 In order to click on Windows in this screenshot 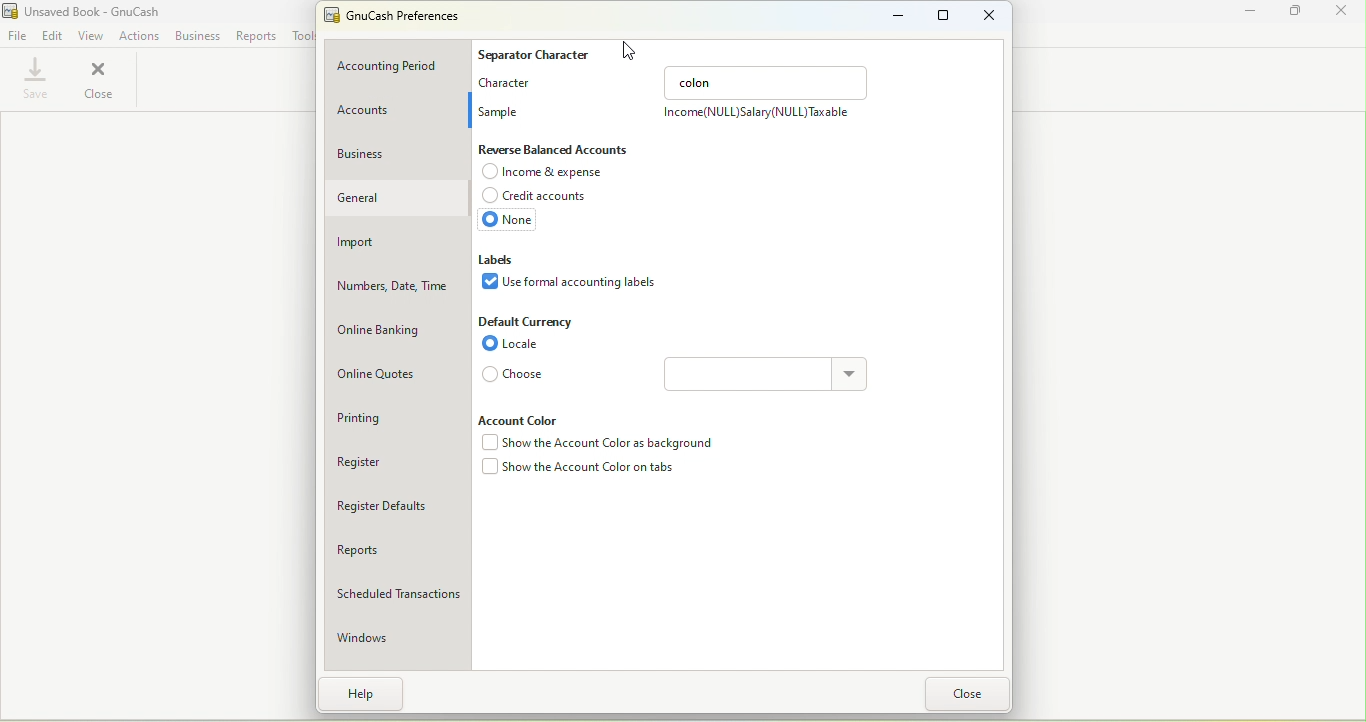, I will do `click(400, 640)`.